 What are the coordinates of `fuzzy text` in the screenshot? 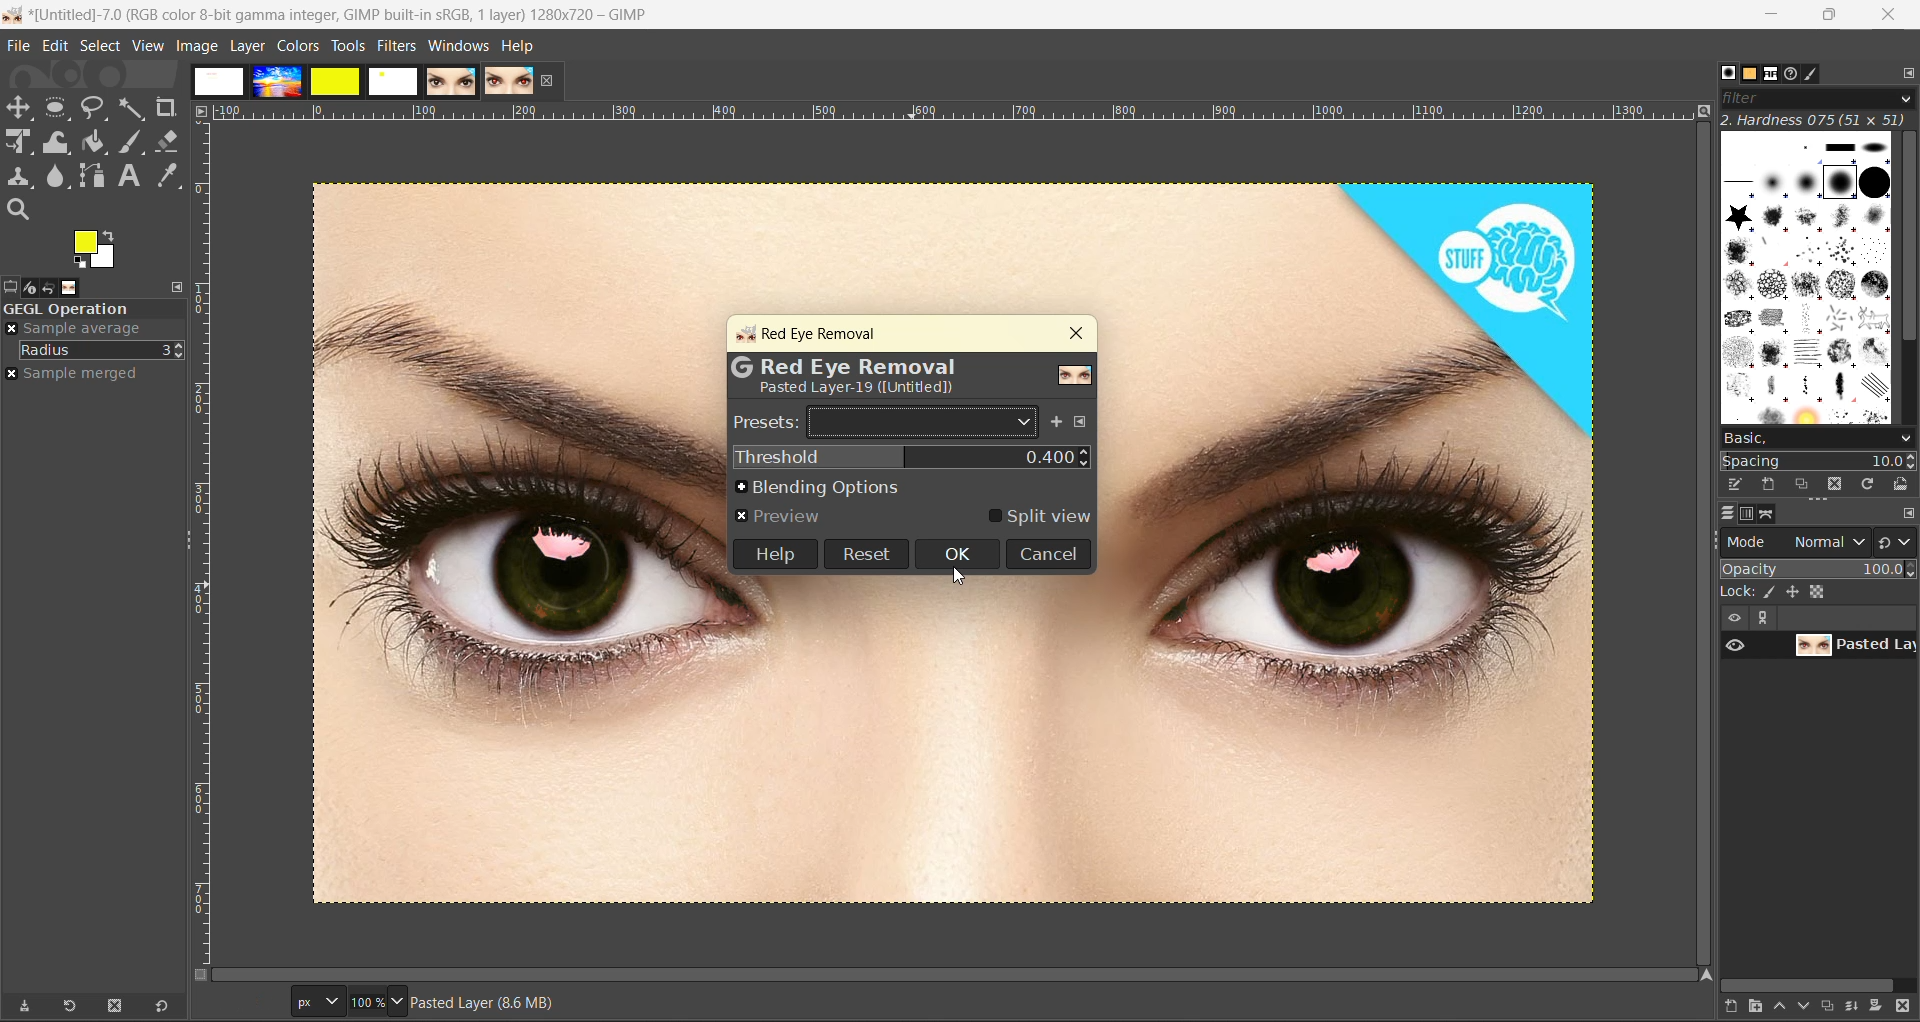 It's located at (133, 109).